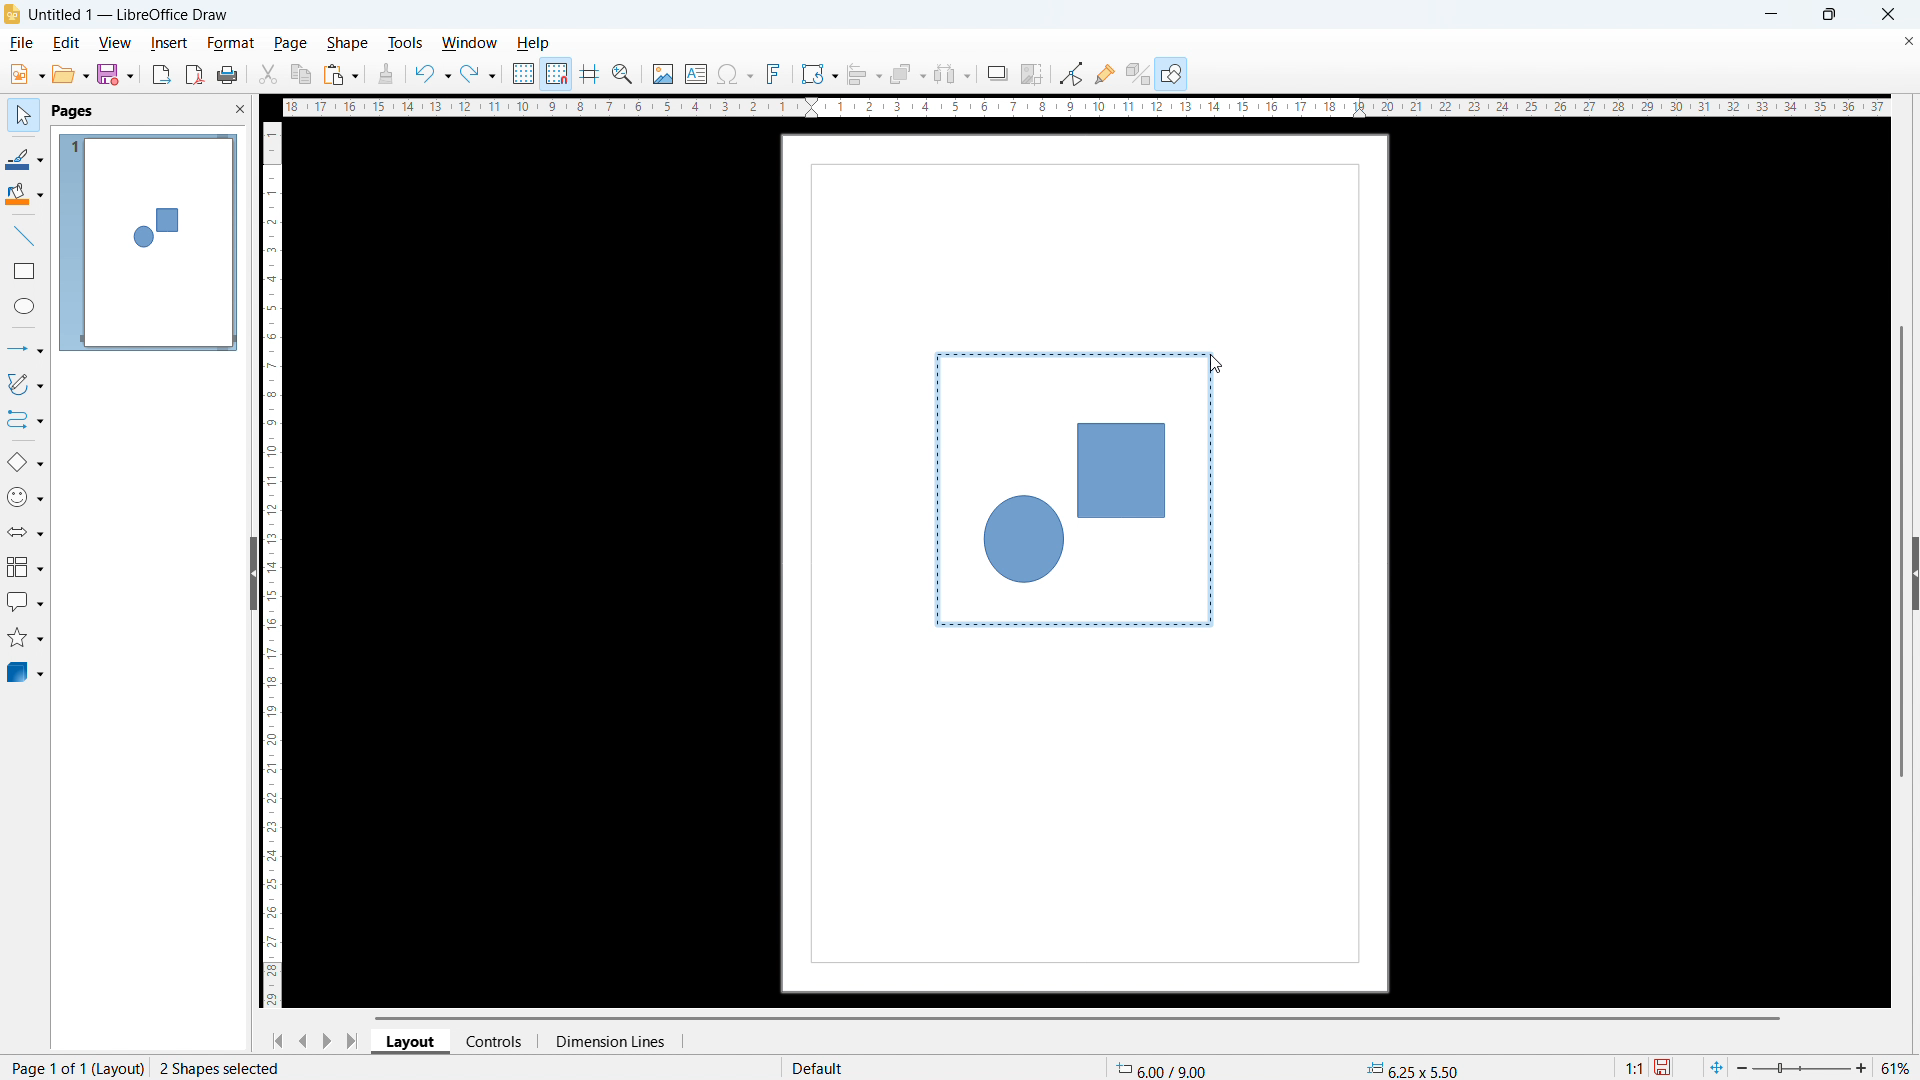 The height and width of the screenshot is (1080, 1920). I want to click on snap to grid, so click(557, 73).